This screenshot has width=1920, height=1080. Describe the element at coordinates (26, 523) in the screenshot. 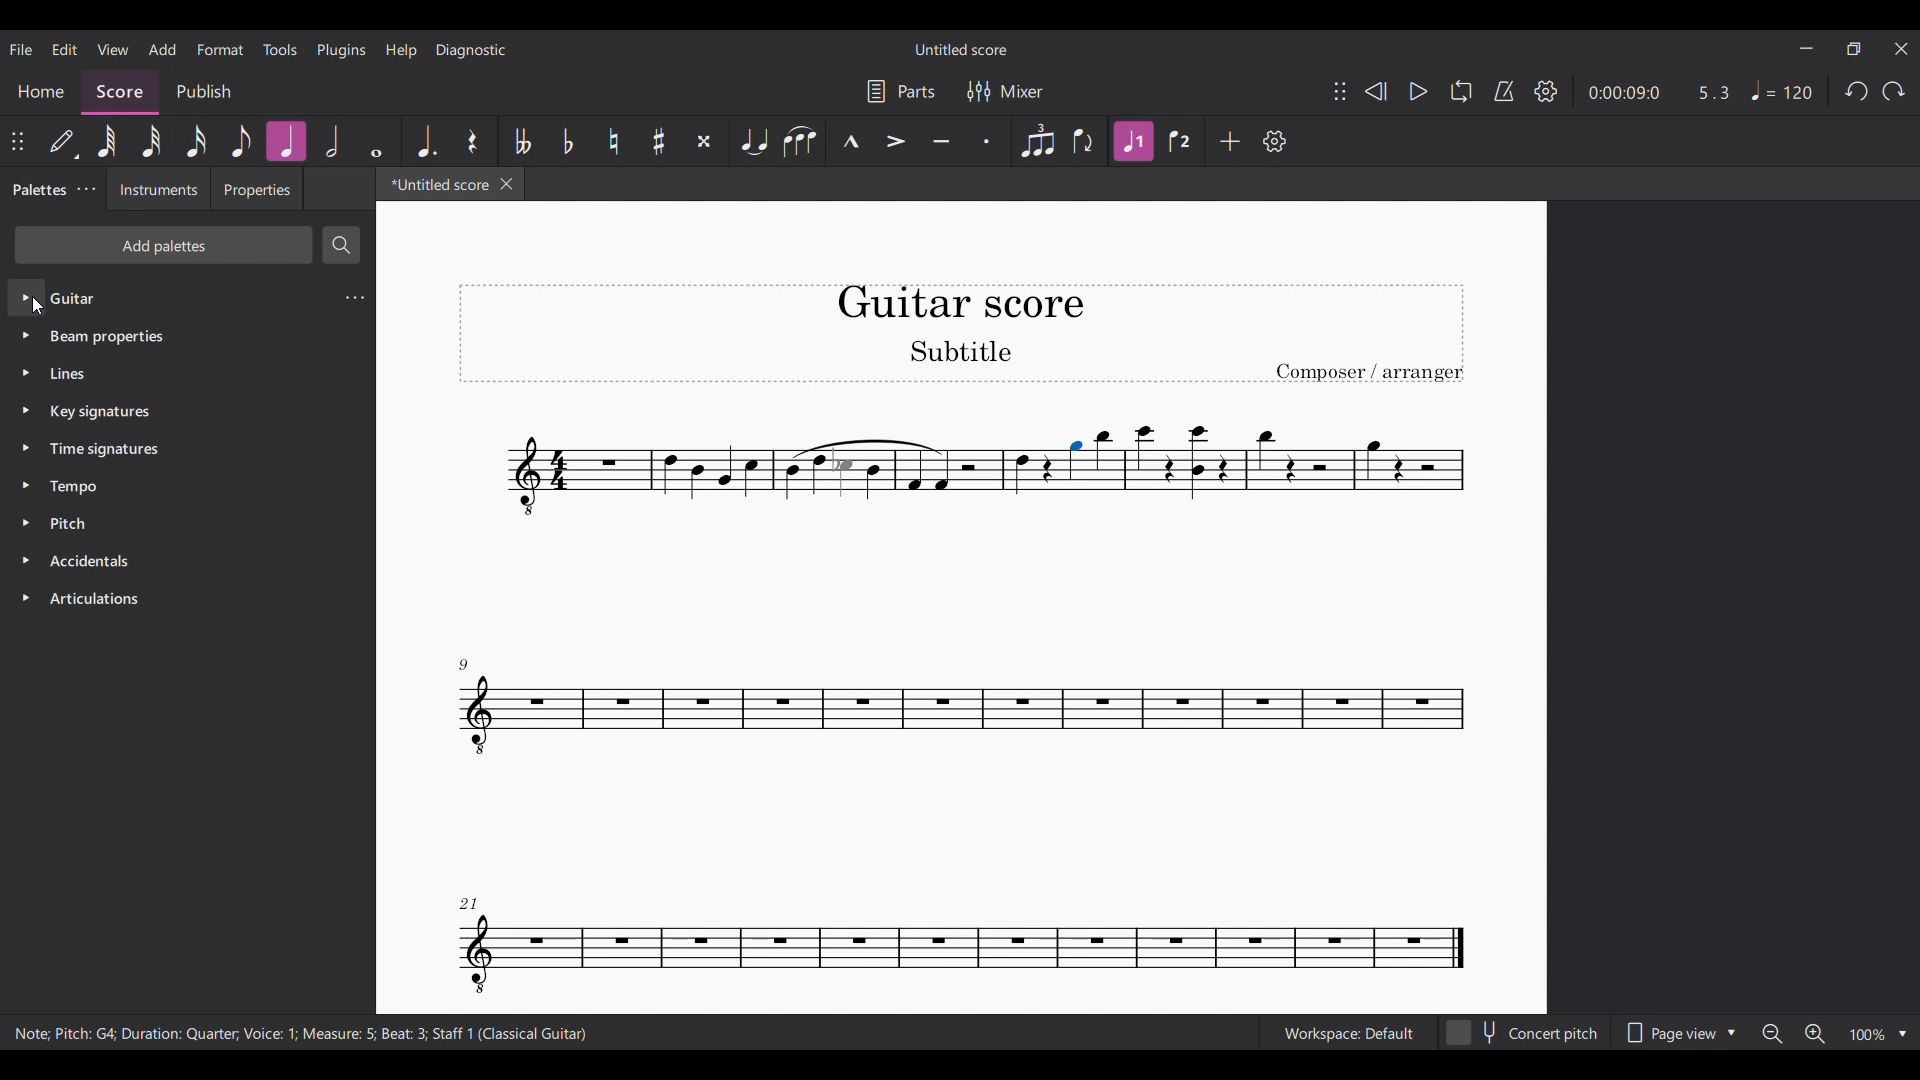

I see `Click to expand pitch palette` at that location.